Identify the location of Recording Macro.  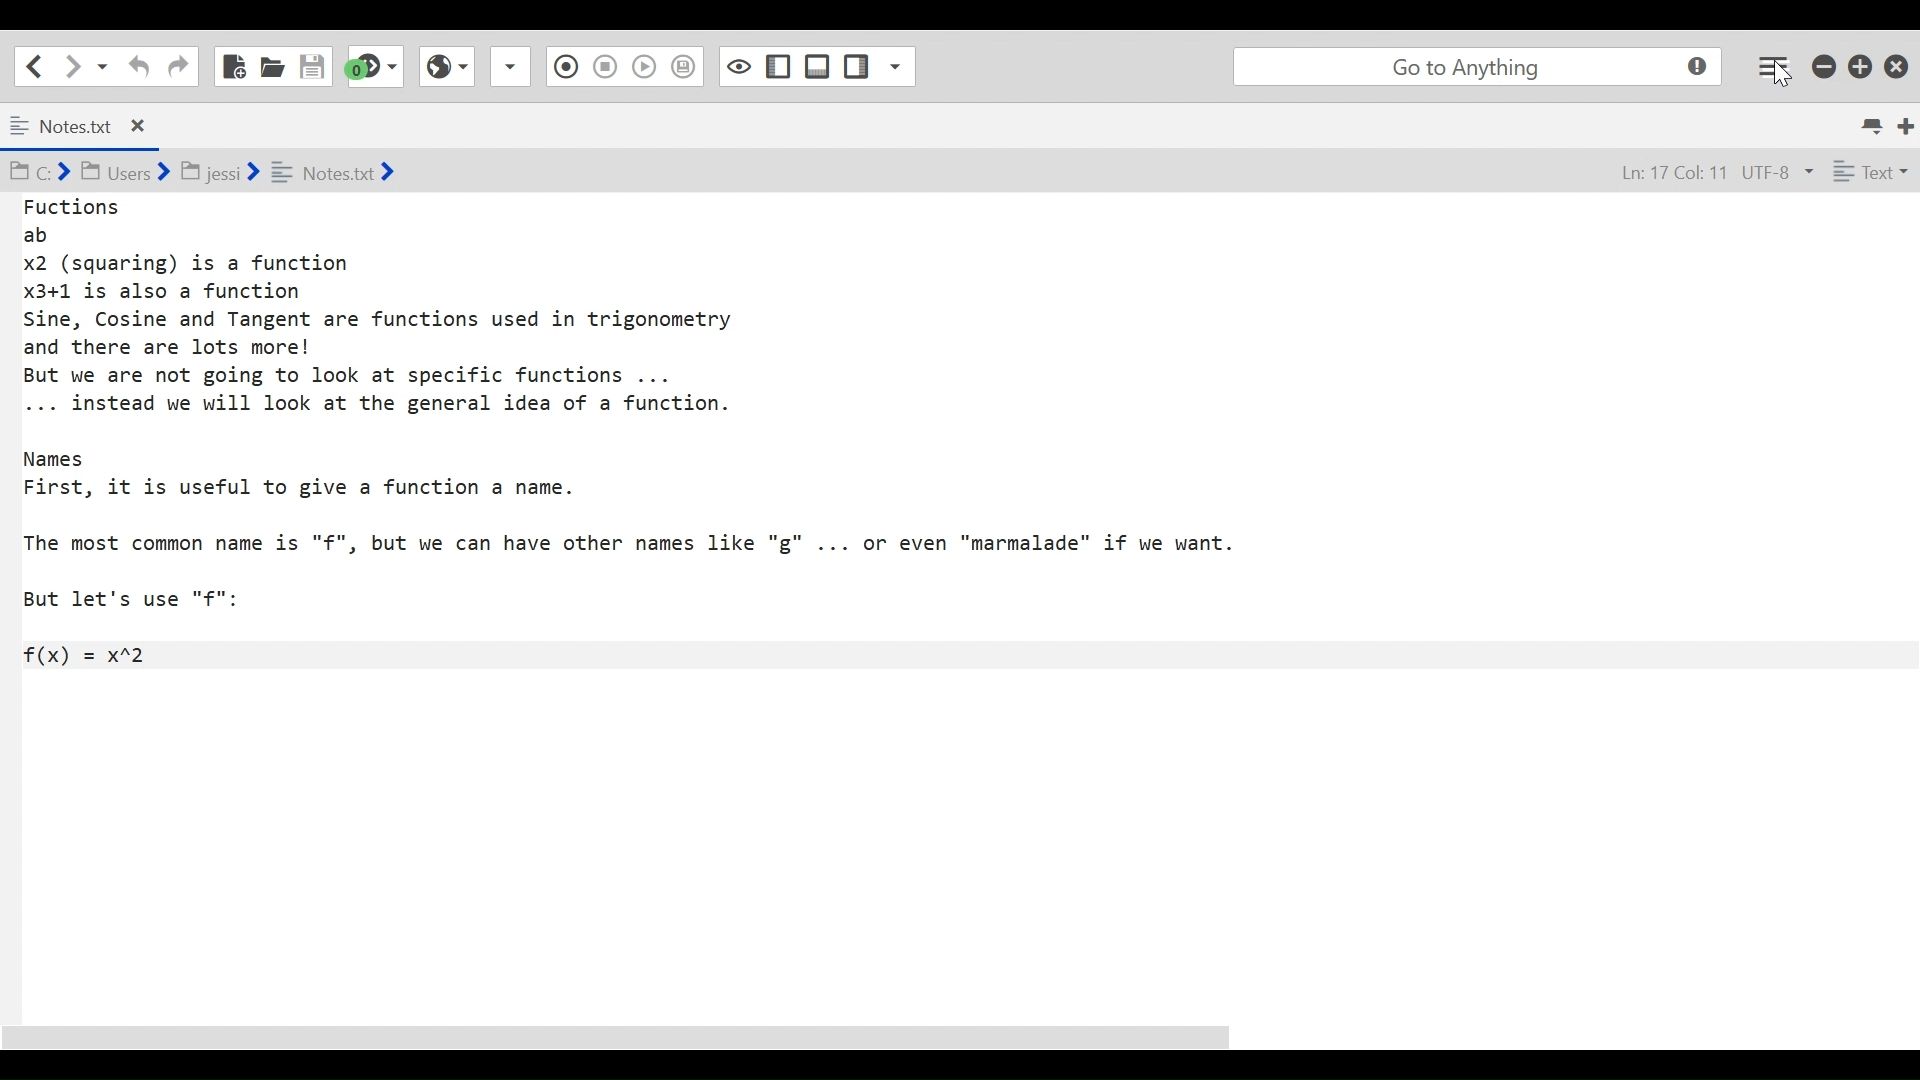
(512, 66).